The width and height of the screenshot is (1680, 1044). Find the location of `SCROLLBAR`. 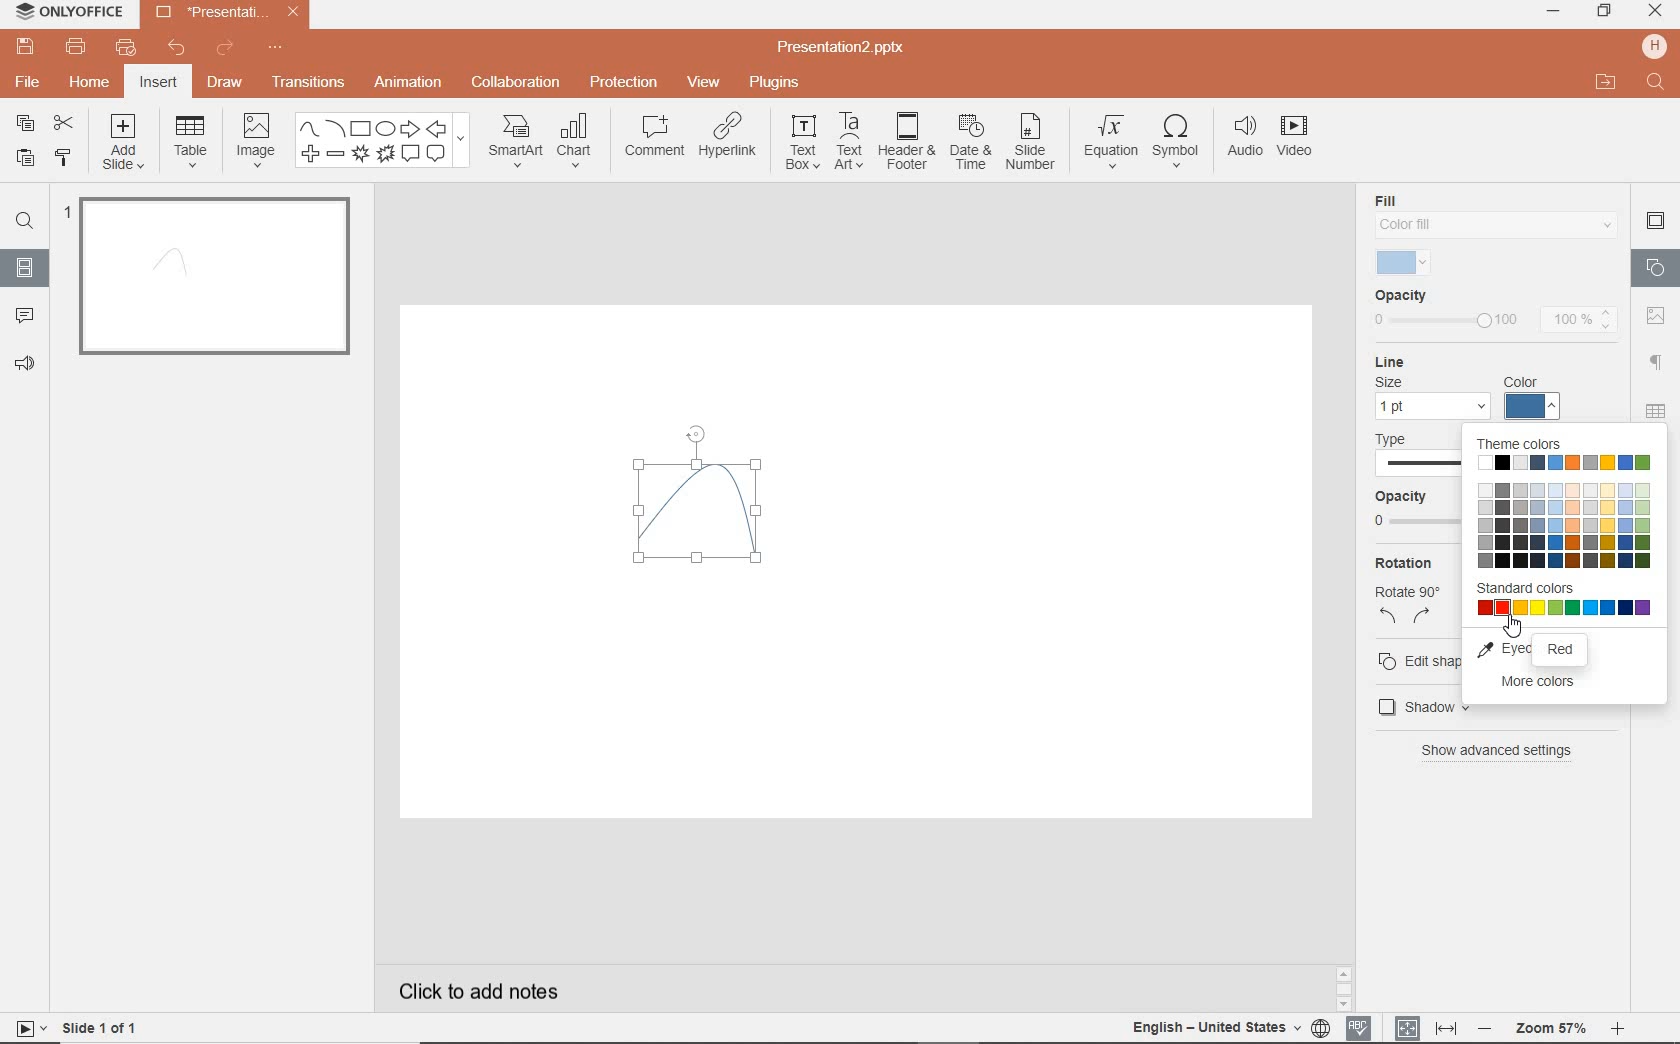

SCROLLBAR is located at coordinates (1344, 986).